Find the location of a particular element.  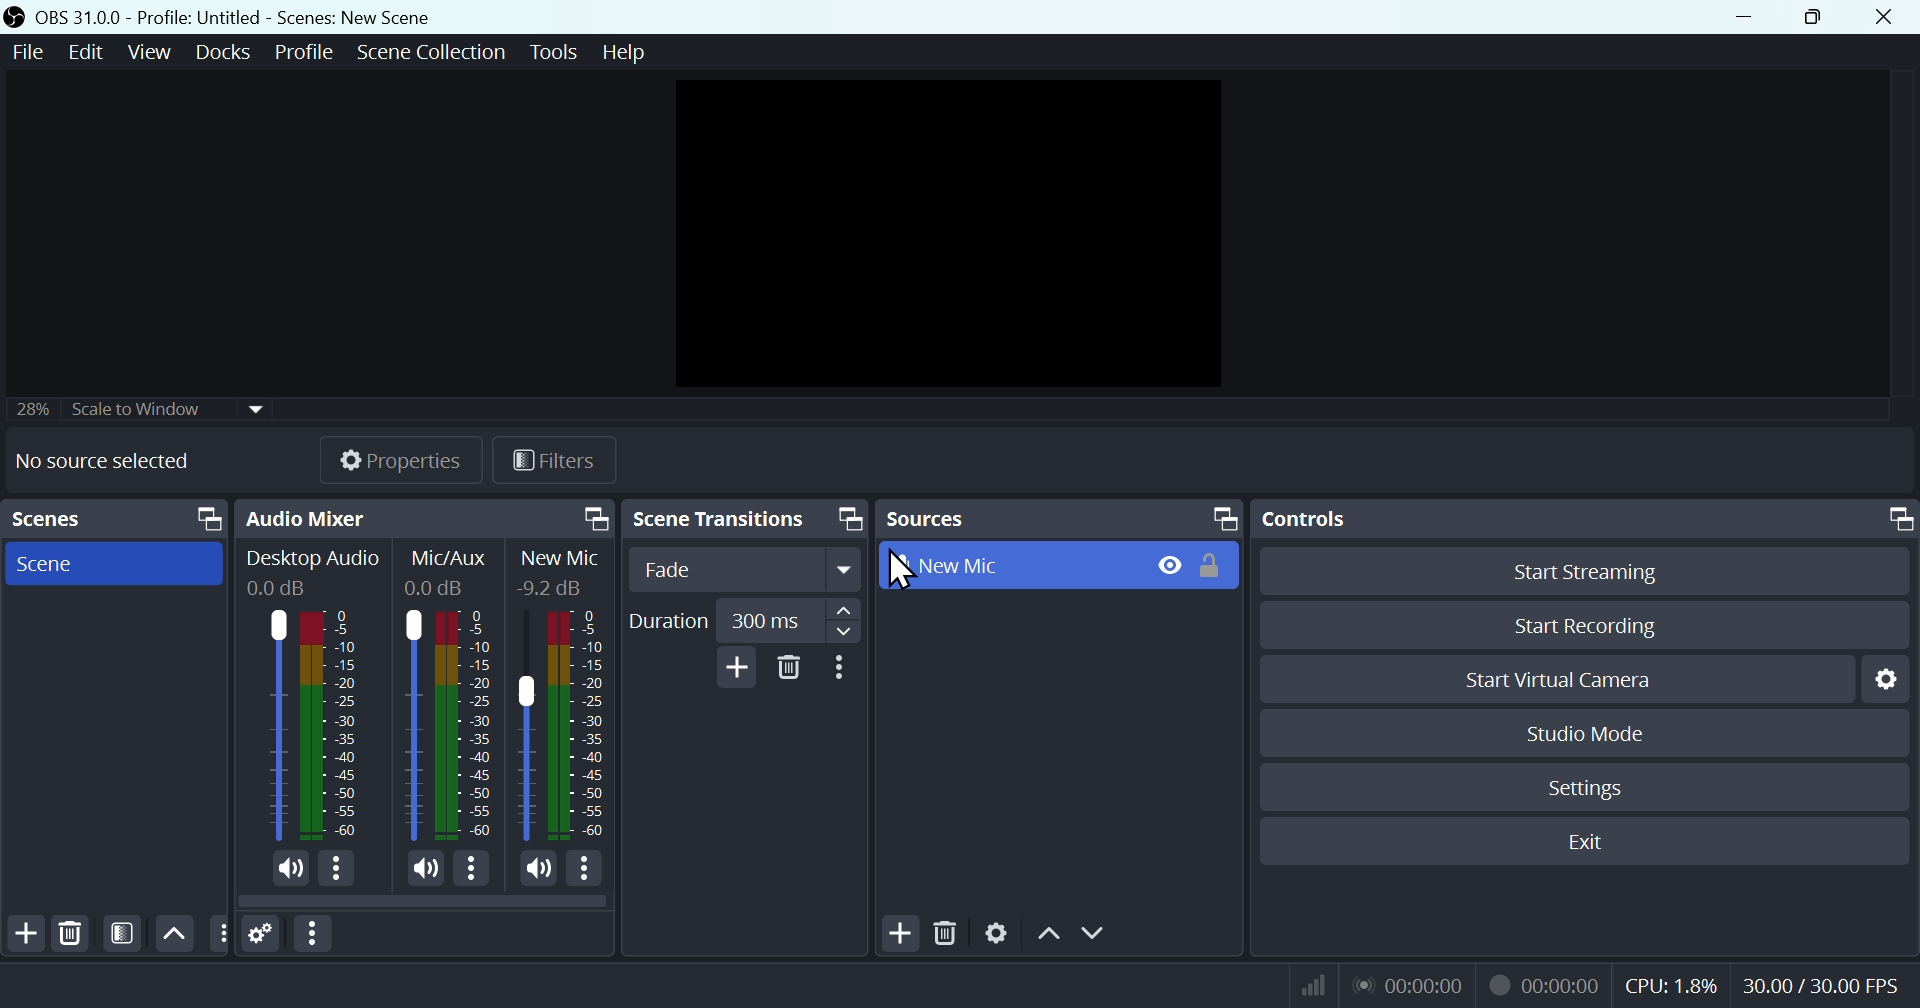

New mic is located at coordinates (1059, 568).